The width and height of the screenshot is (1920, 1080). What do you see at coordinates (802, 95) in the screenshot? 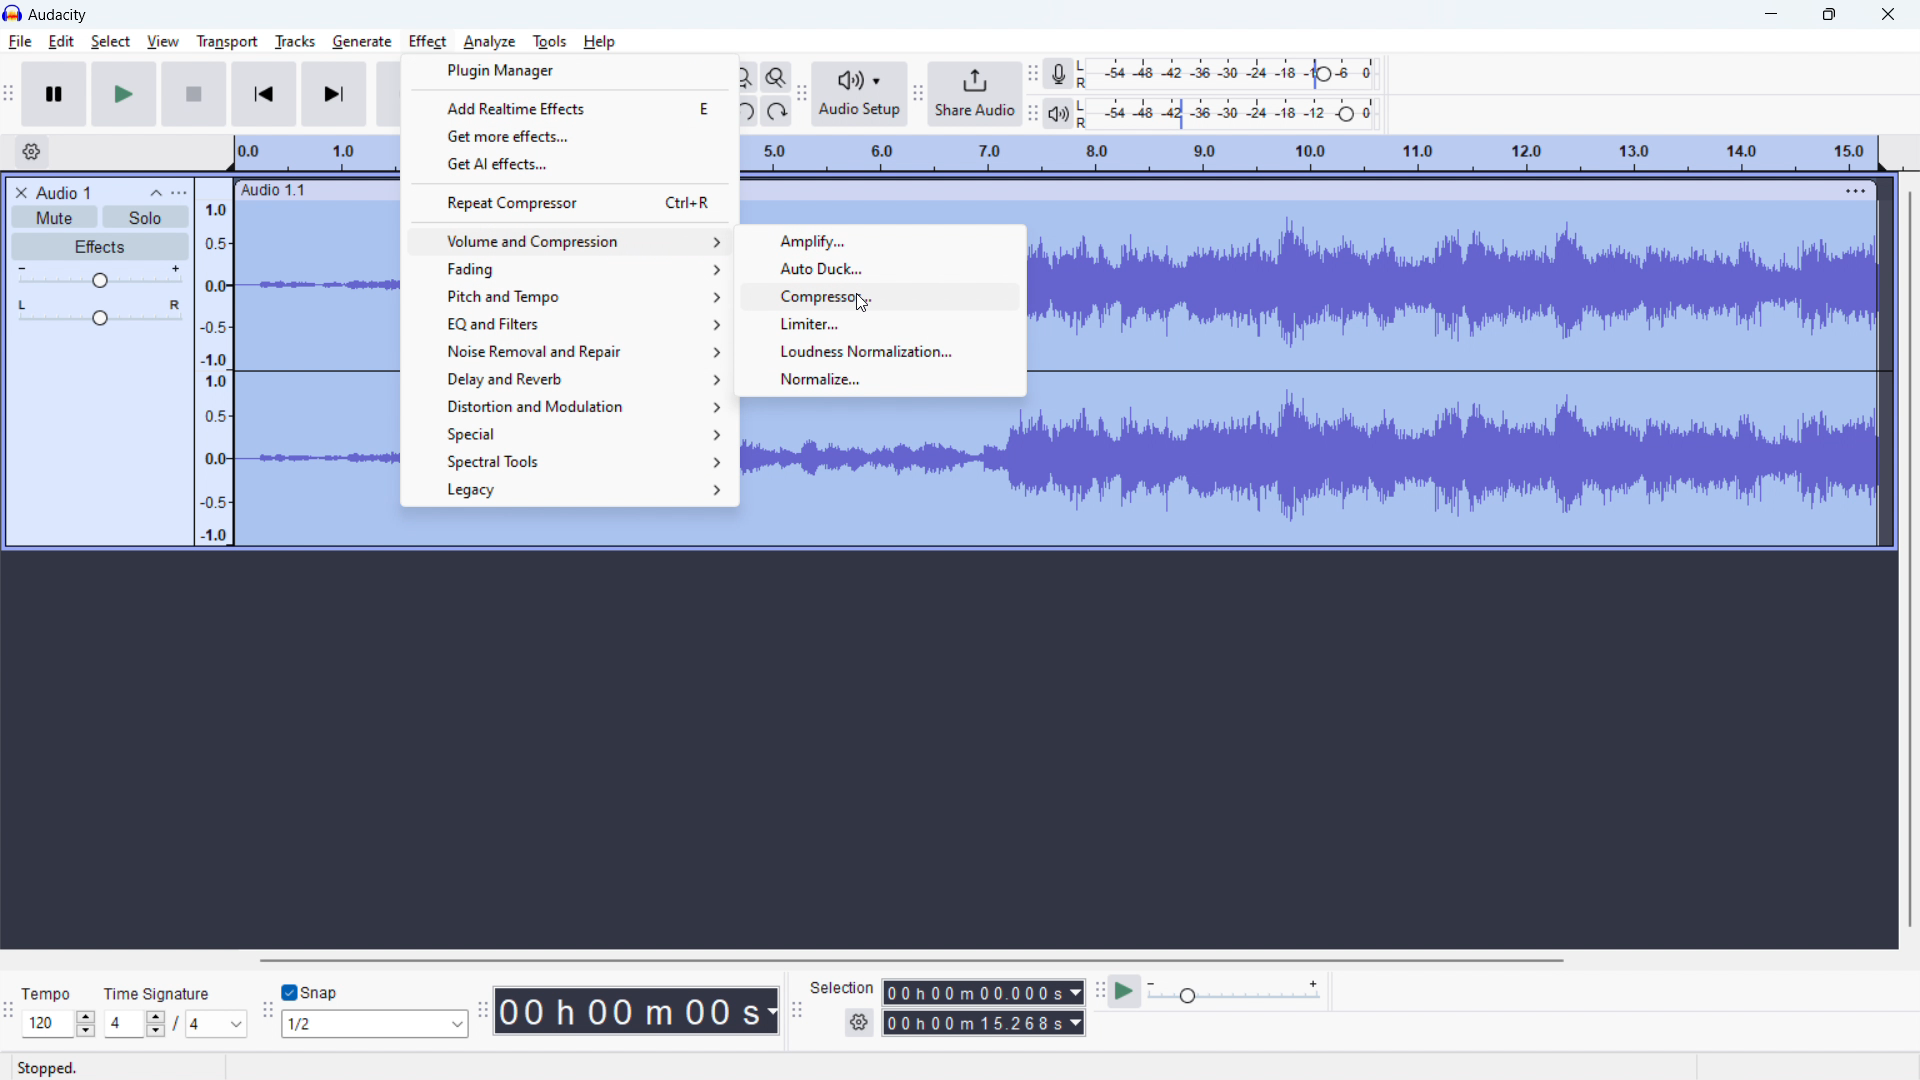
I see `Audio setup toolbar` at bounding box center [802, 95].